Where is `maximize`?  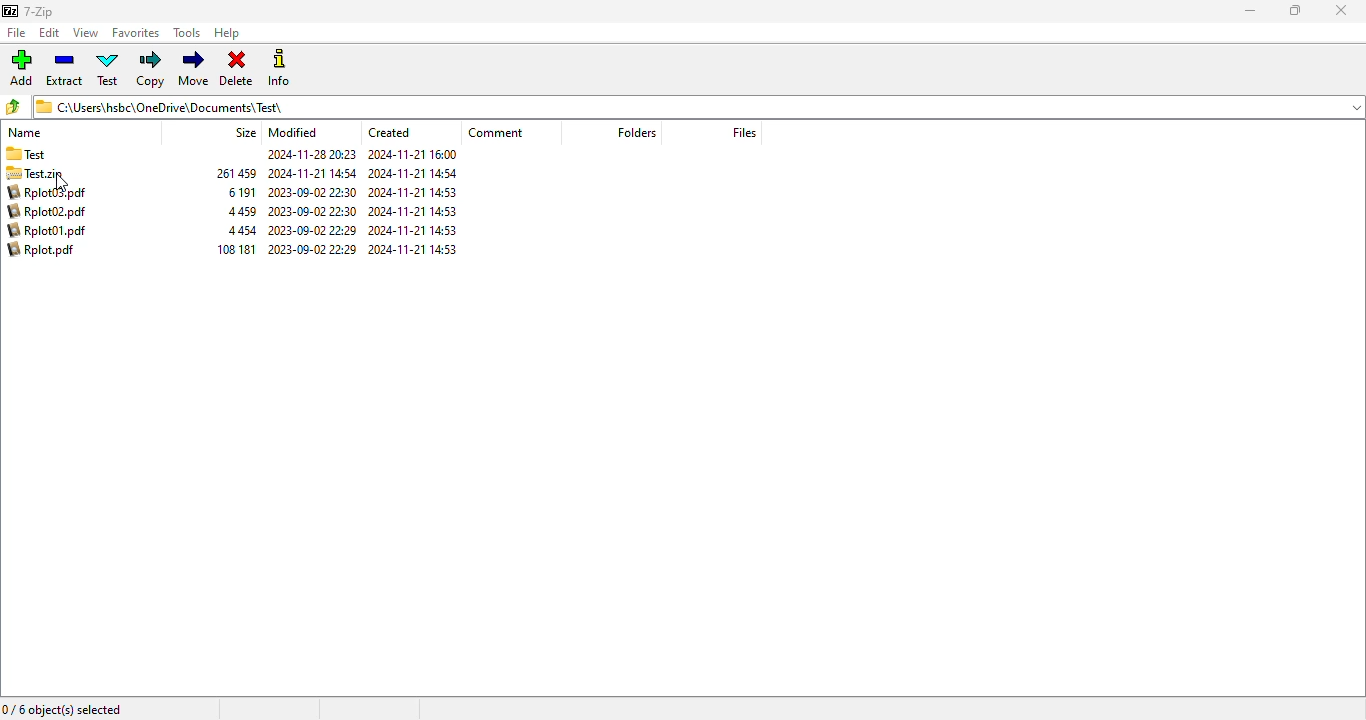 maximize is located at coordinates (1295, 11).